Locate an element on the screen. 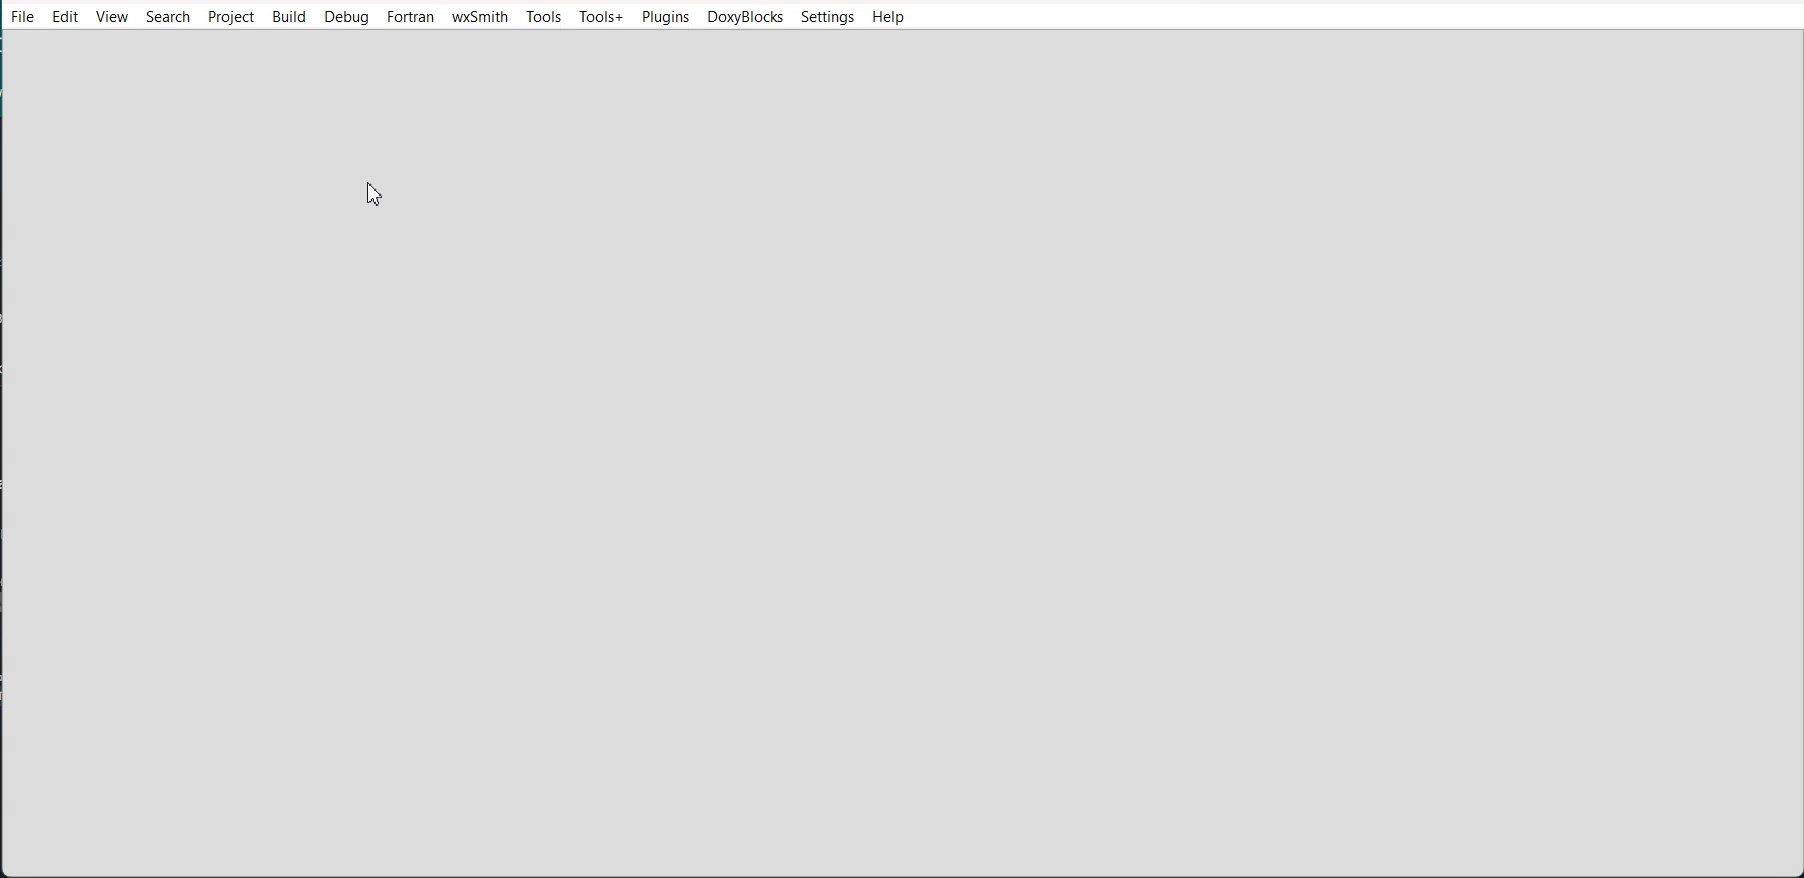  Debug is located at coordinates (346, 17).